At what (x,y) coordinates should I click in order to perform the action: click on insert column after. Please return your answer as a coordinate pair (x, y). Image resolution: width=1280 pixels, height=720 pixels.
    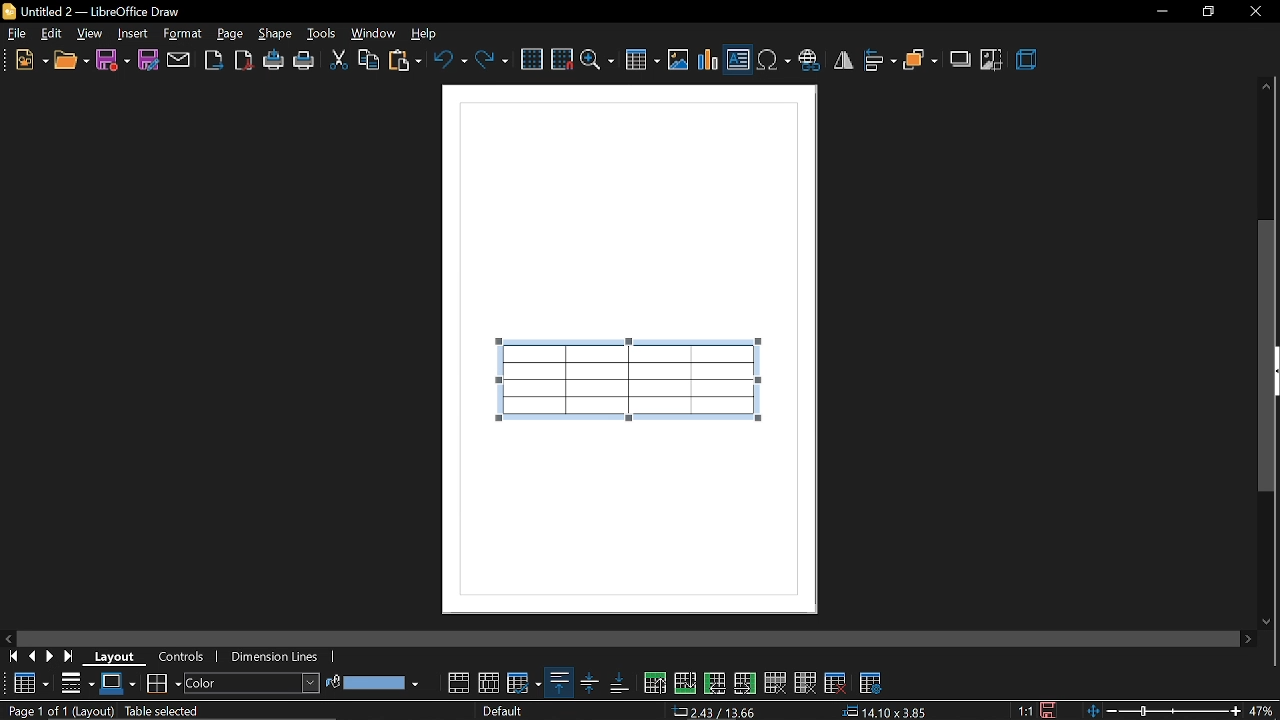
    Looking at the image, I should click on (747, 681).